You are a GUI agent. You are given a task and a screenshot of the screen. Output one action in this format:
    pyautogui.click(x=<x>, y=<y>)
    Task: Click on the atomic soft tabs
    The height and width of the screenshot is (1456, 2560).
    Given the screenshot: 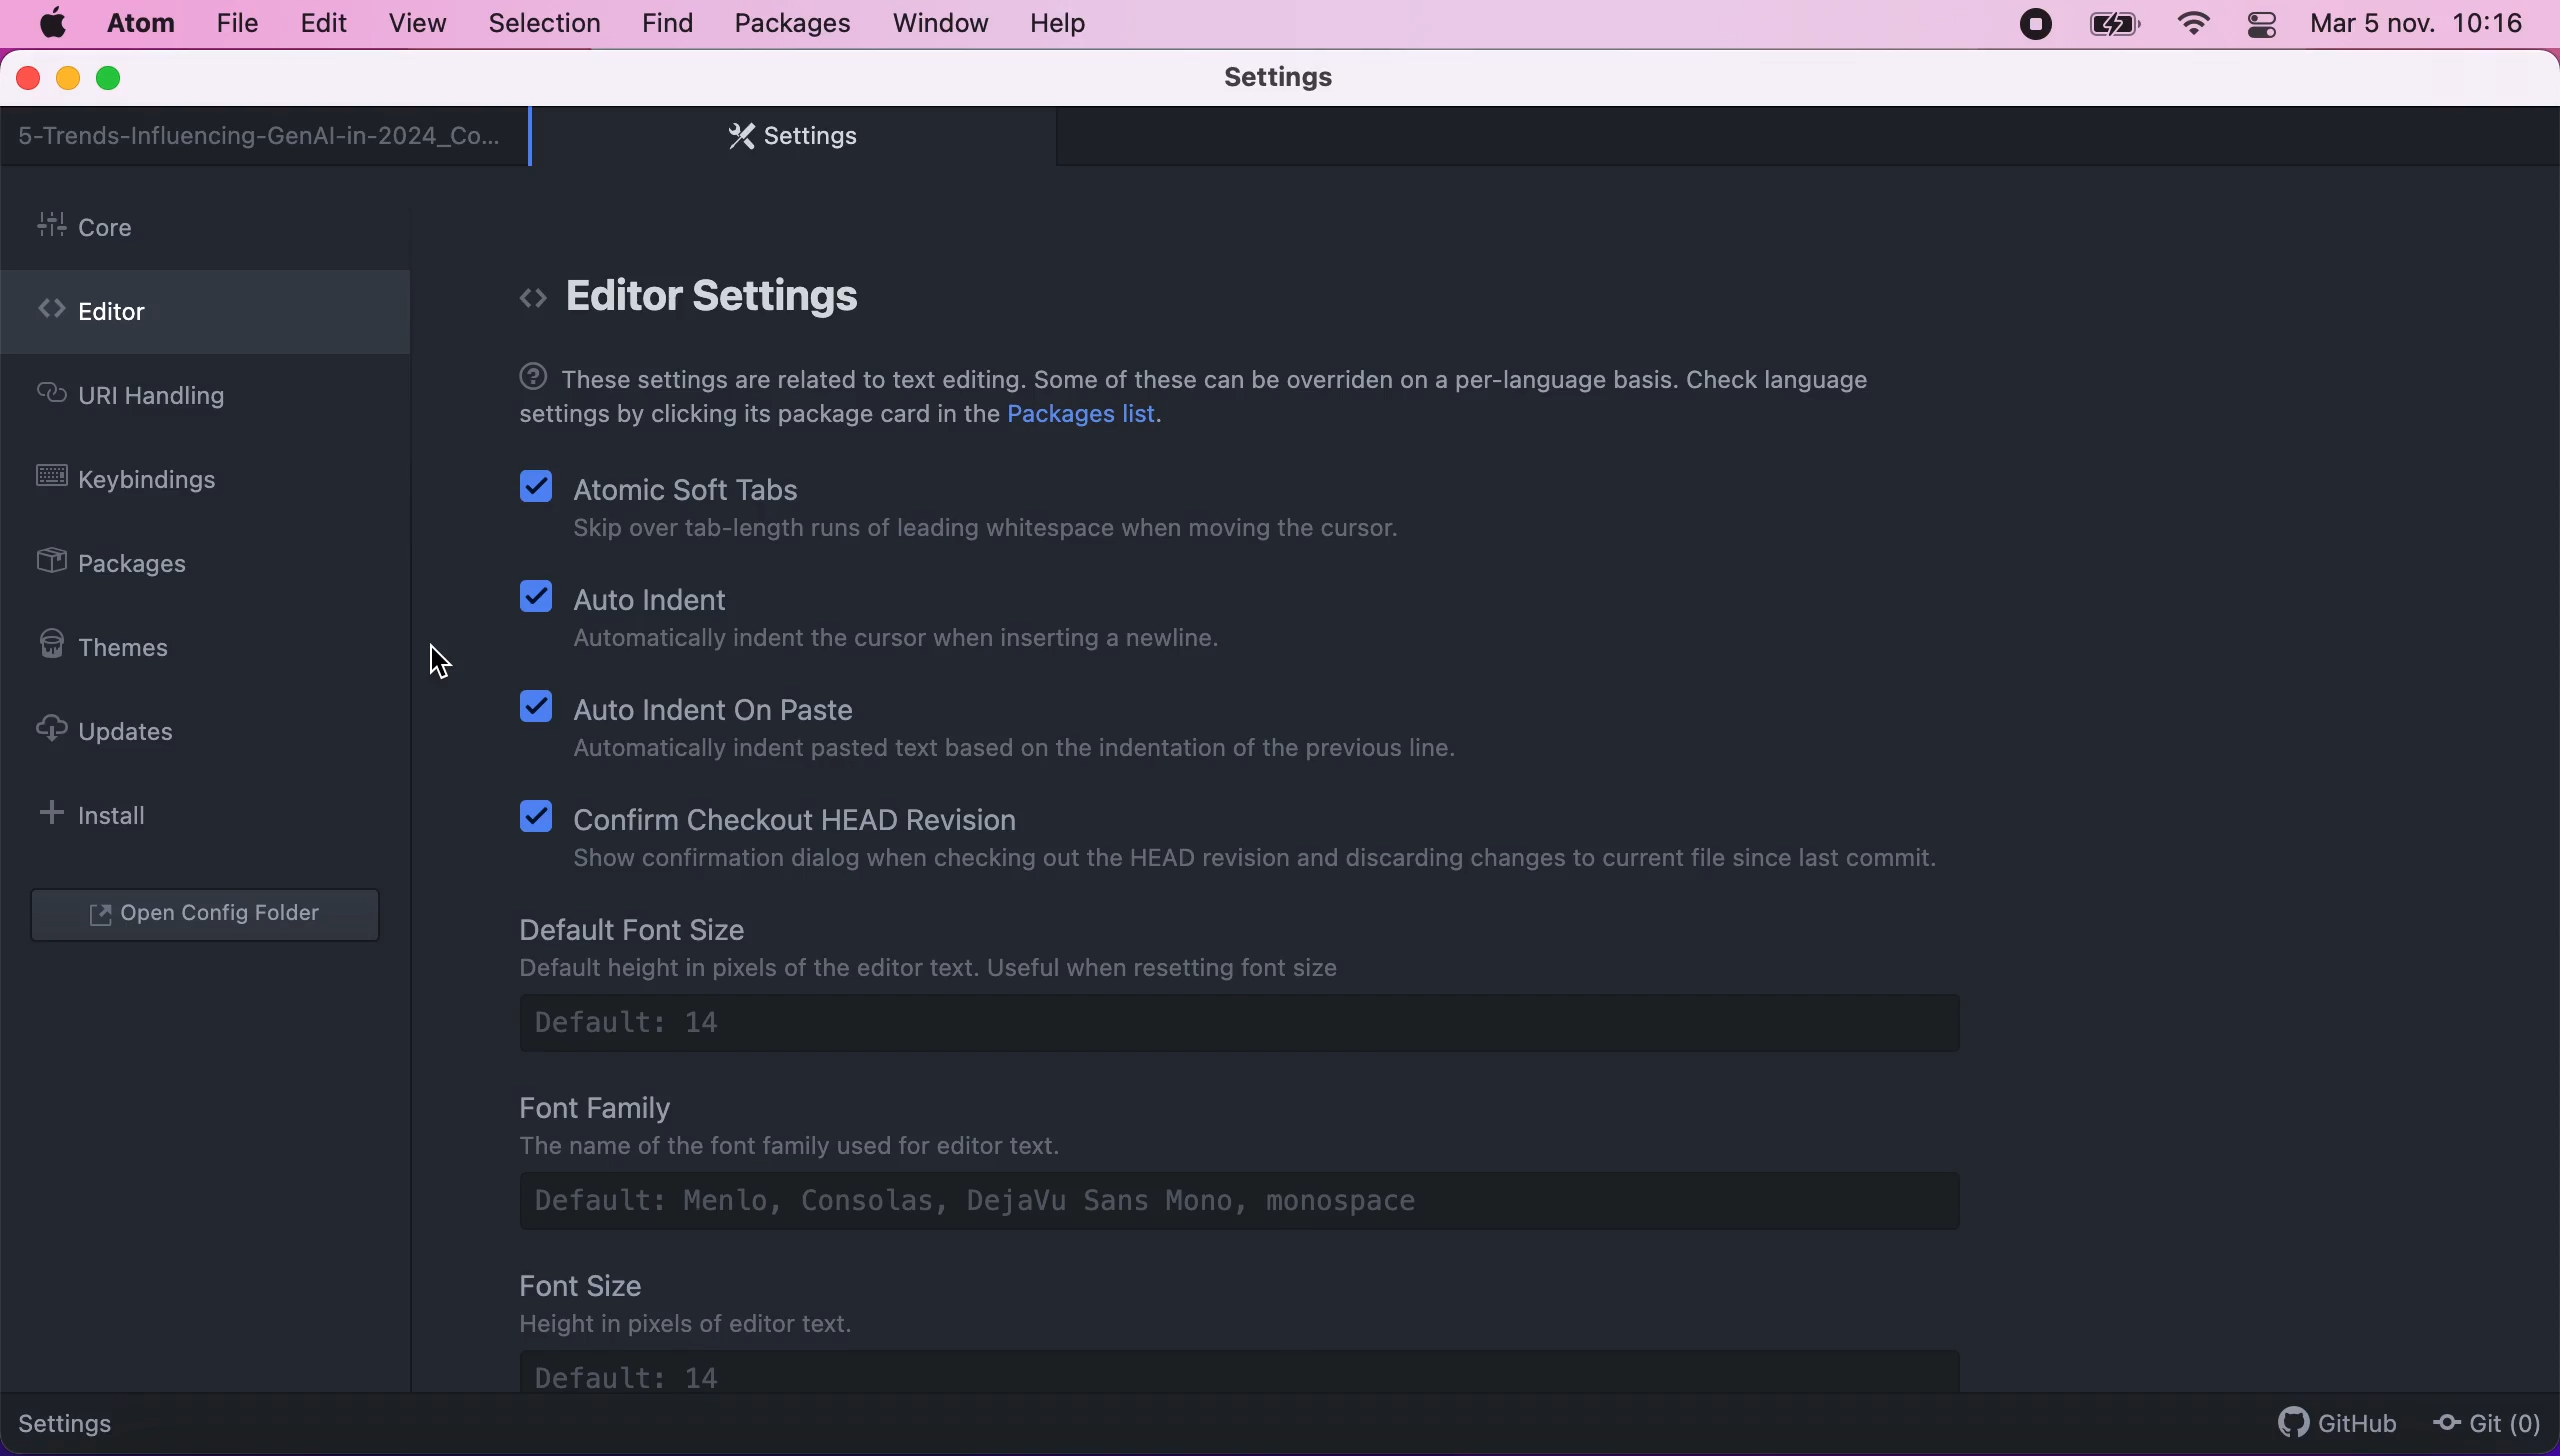 What is the action you would take?
    pyautogui.click(x=969, y=511)
    